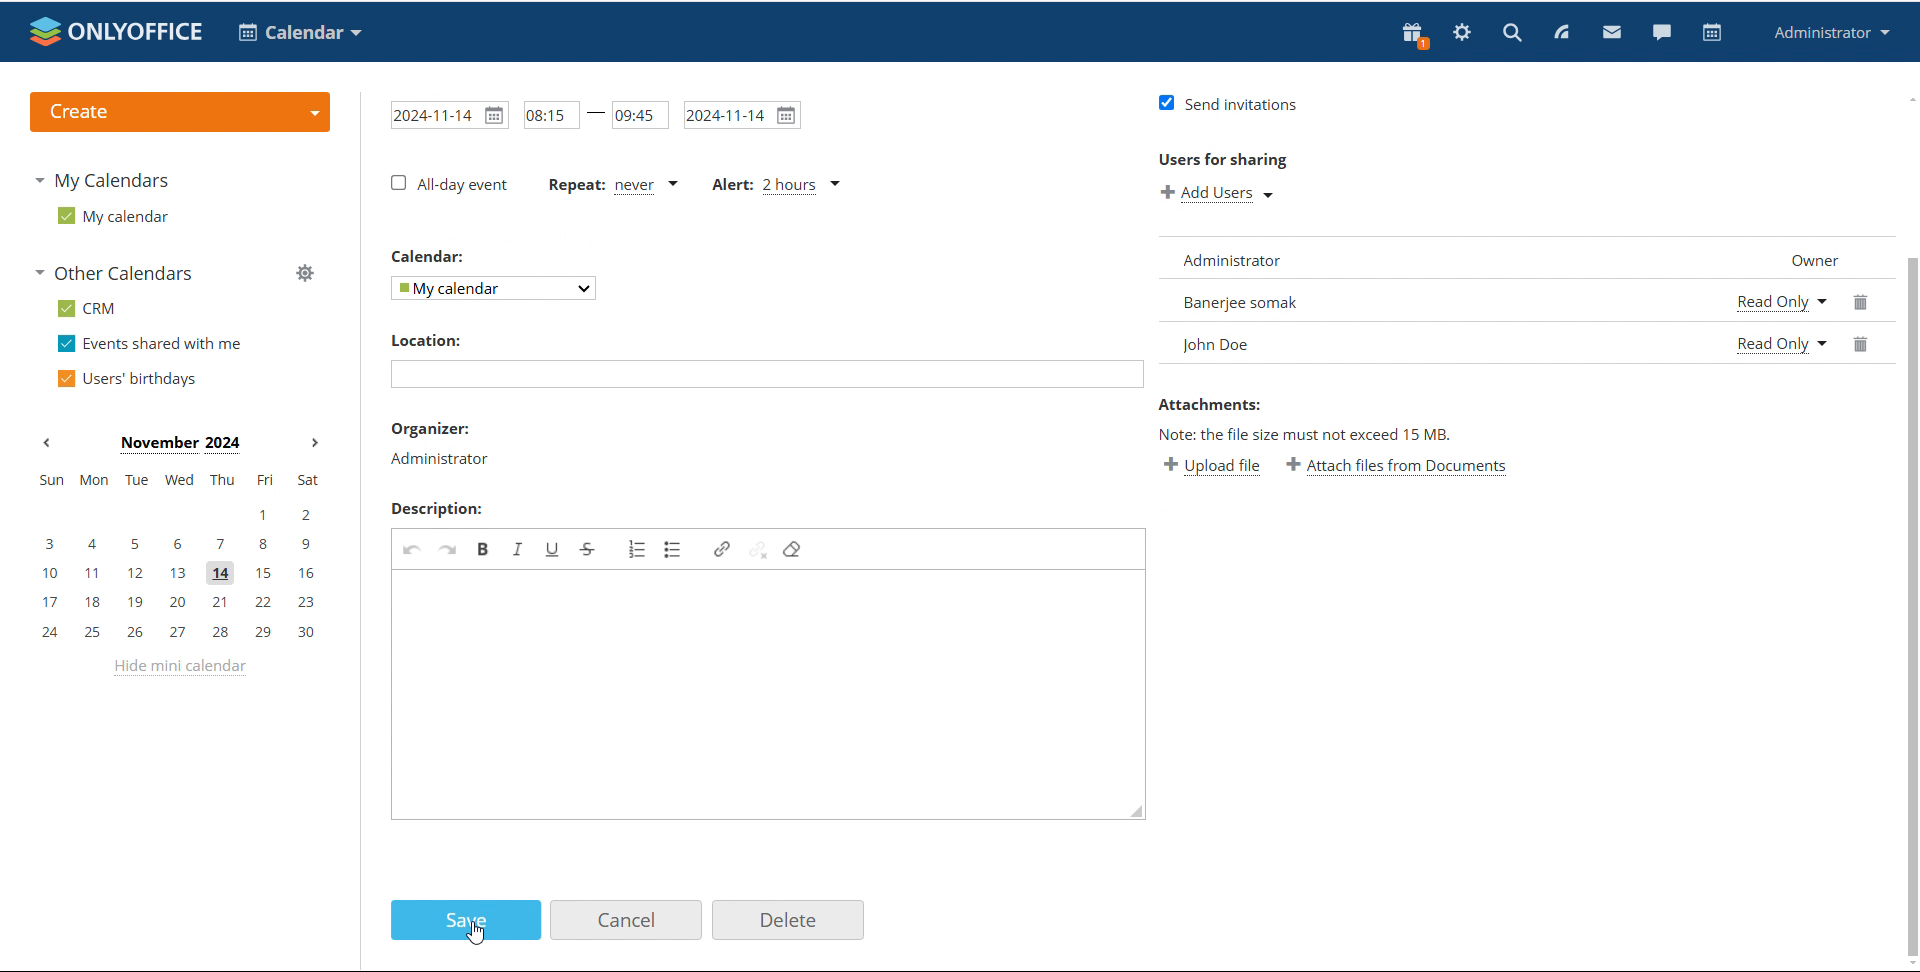  Describe the element at coordinates (1306, 435) in the screenshot. I see `note: the file size must not exceed 15 mb` at that location.